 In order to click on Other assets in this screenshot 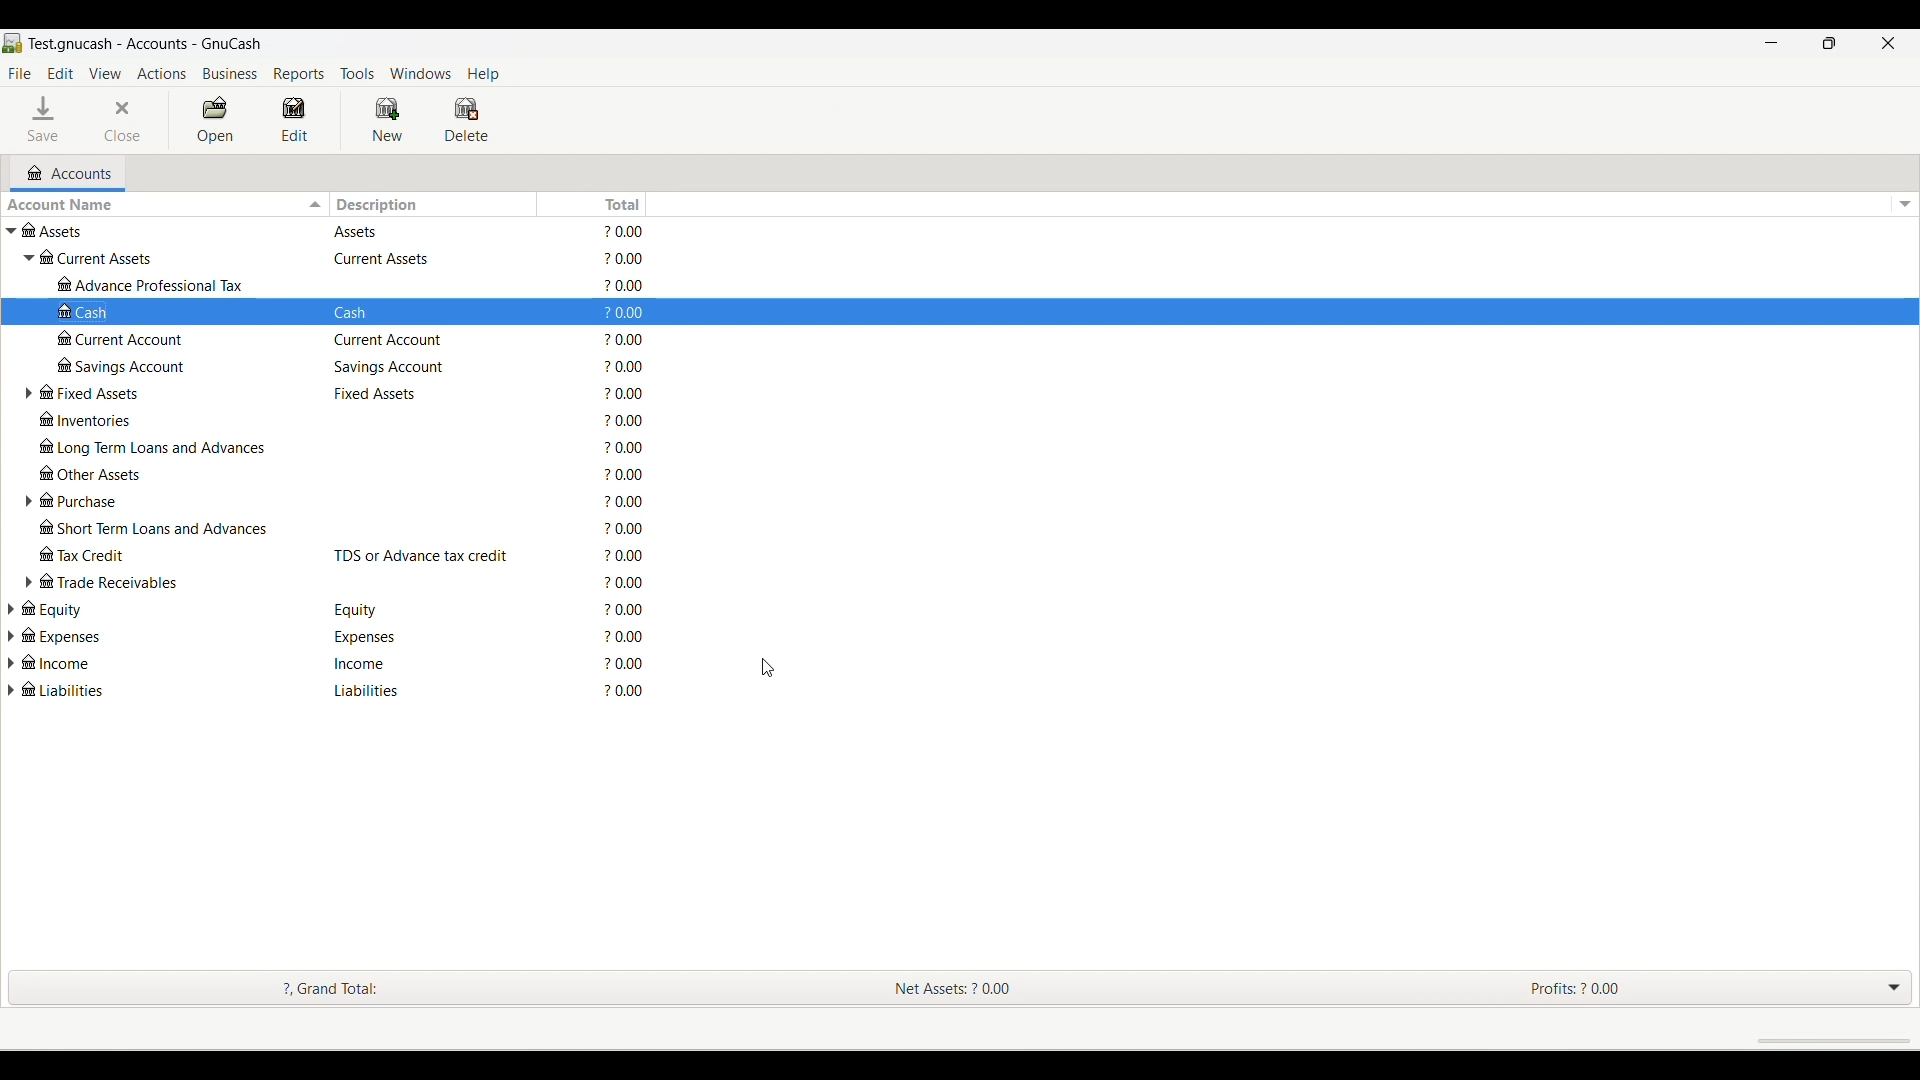, I will do `click(168, 472)`.